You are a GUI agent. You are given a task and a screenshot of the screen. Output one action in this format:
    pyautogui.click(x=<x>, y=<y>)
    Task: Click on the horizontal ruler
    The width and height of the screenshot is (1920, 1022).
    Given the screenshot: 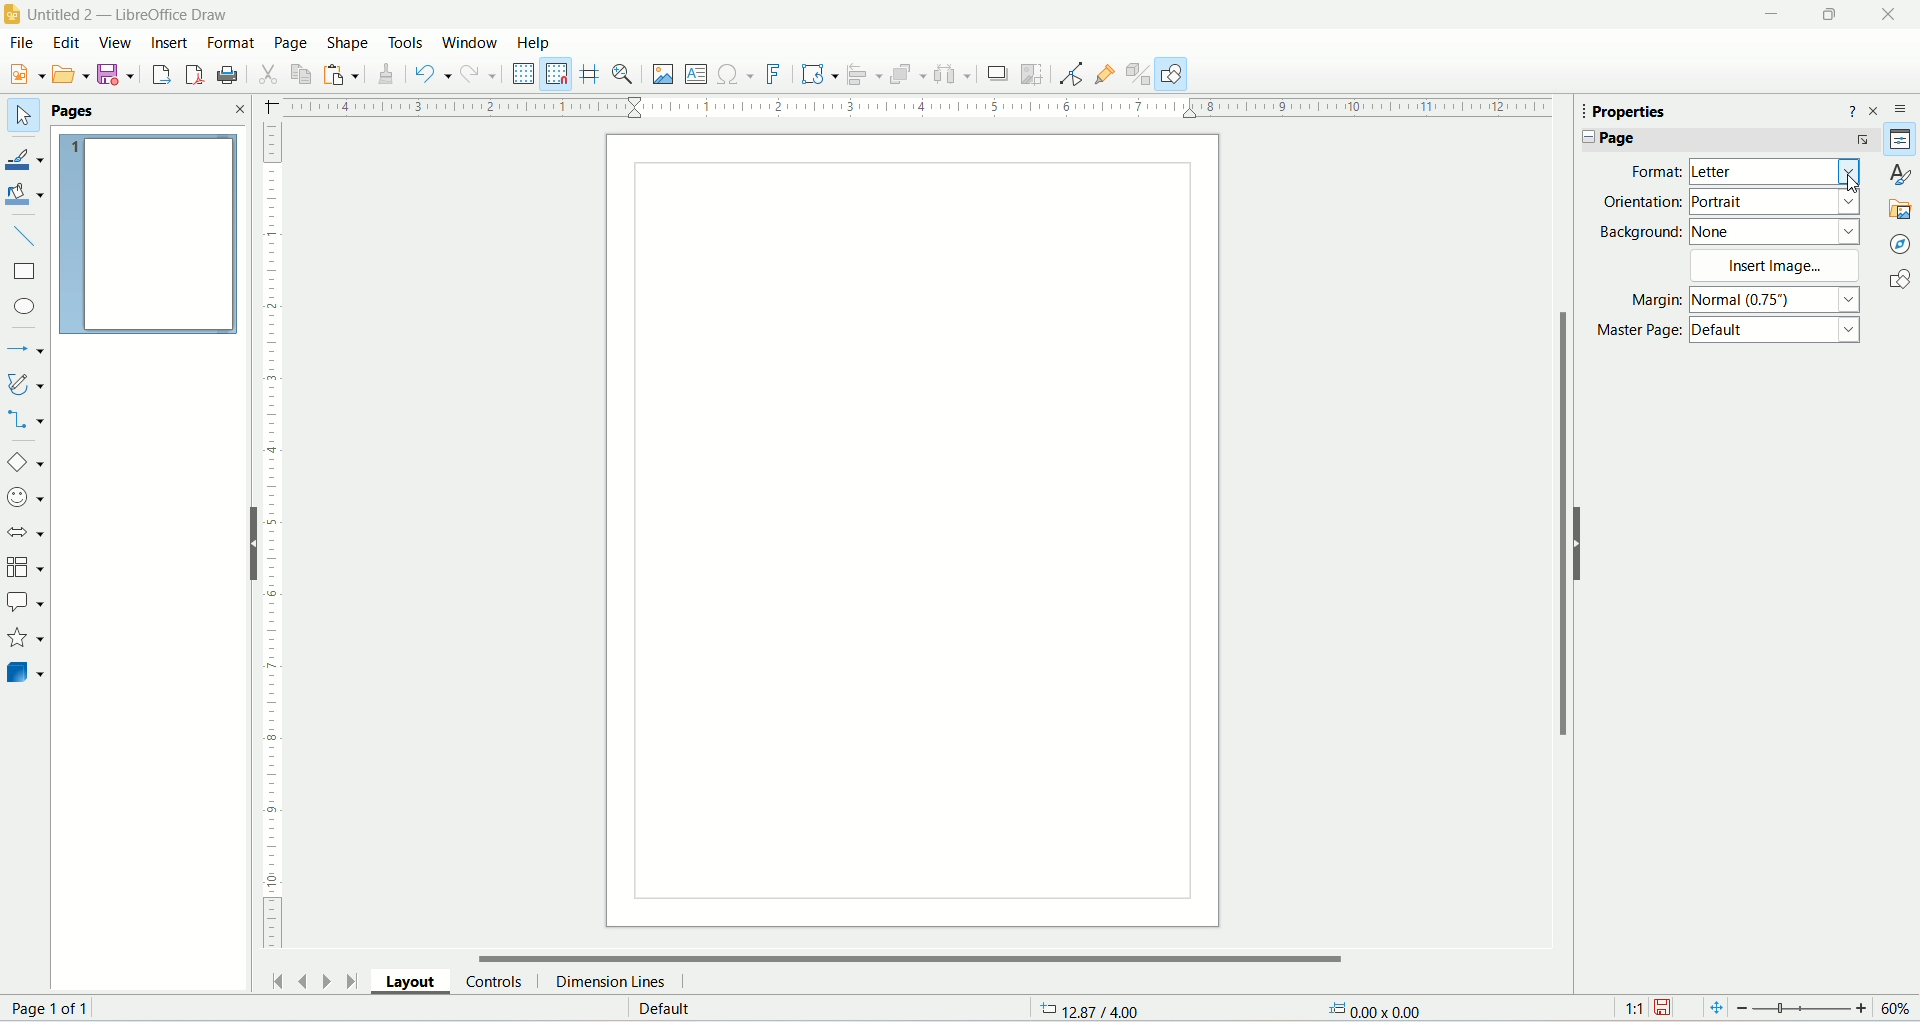 What is the action you would take?
    pyautogui.click(x=913, y=110)
    